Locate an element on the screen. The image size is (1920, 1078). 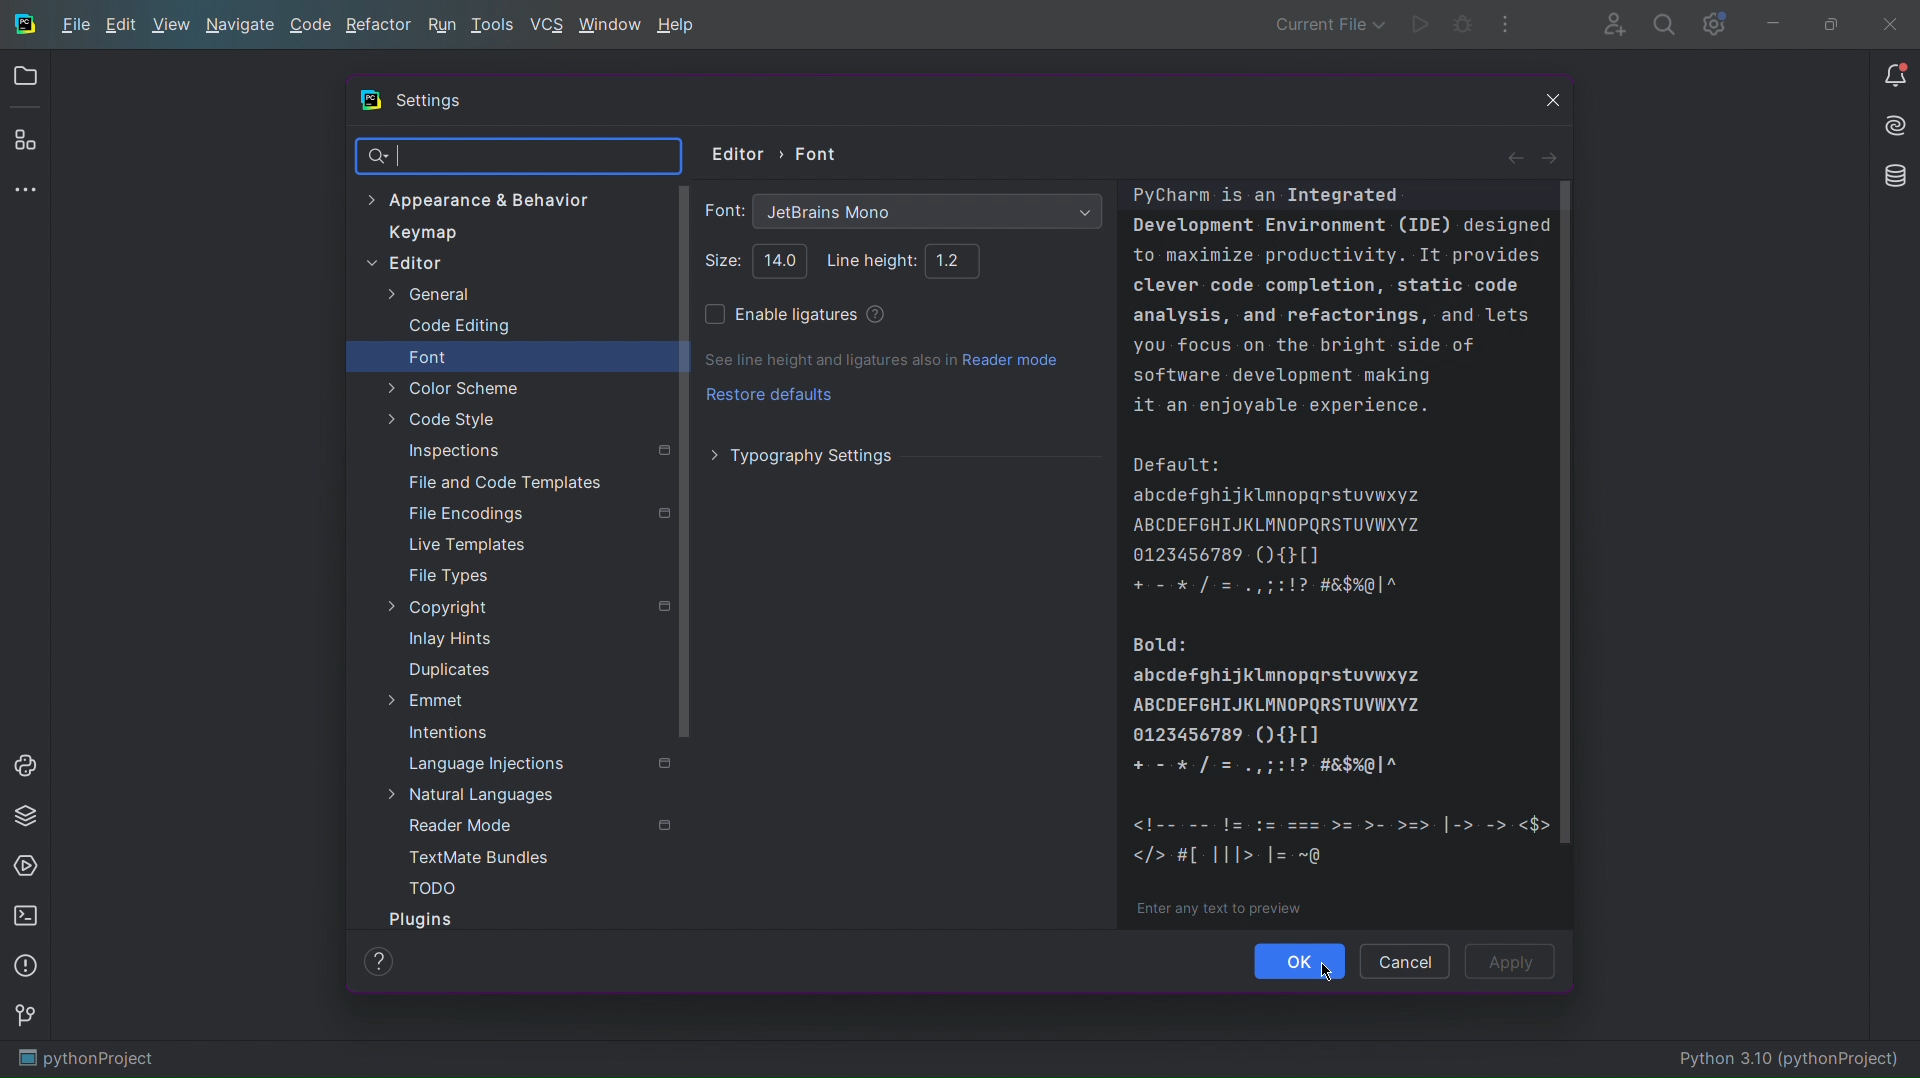
Python Packages is located at coordinates (28, 815).